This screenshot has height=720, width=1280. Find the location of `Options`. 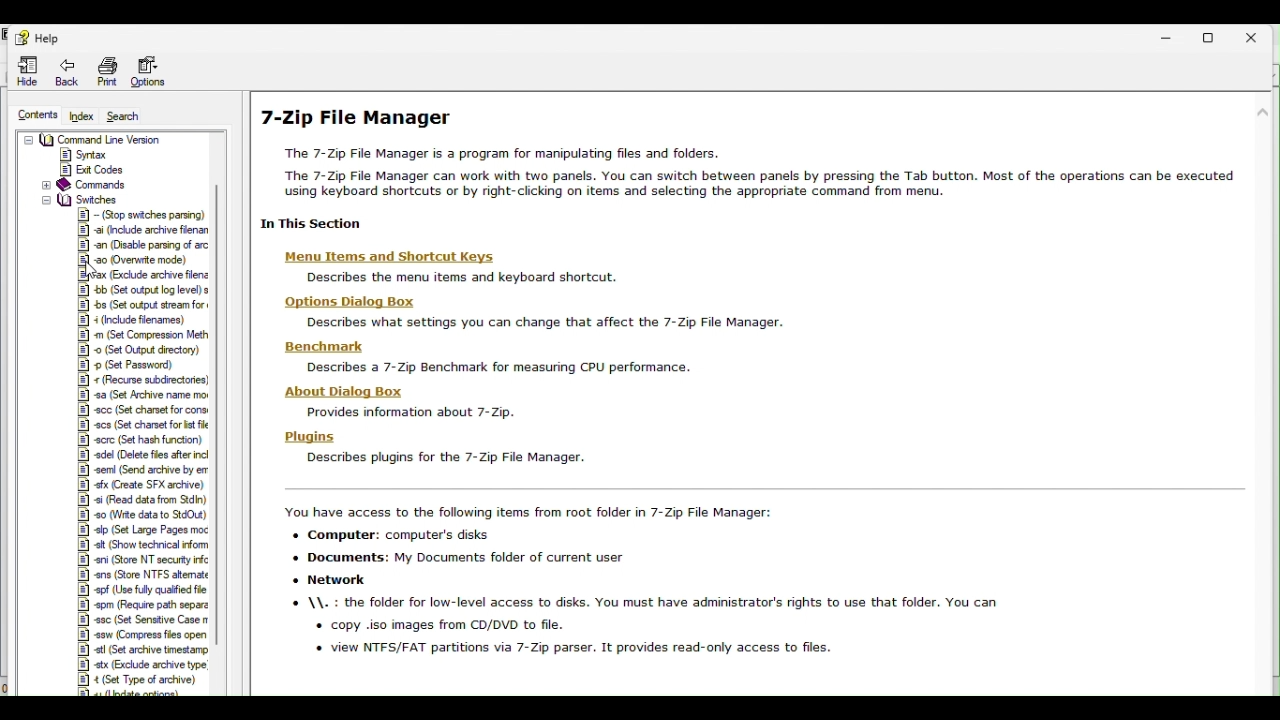

Options is located at coordinates (156, 74).